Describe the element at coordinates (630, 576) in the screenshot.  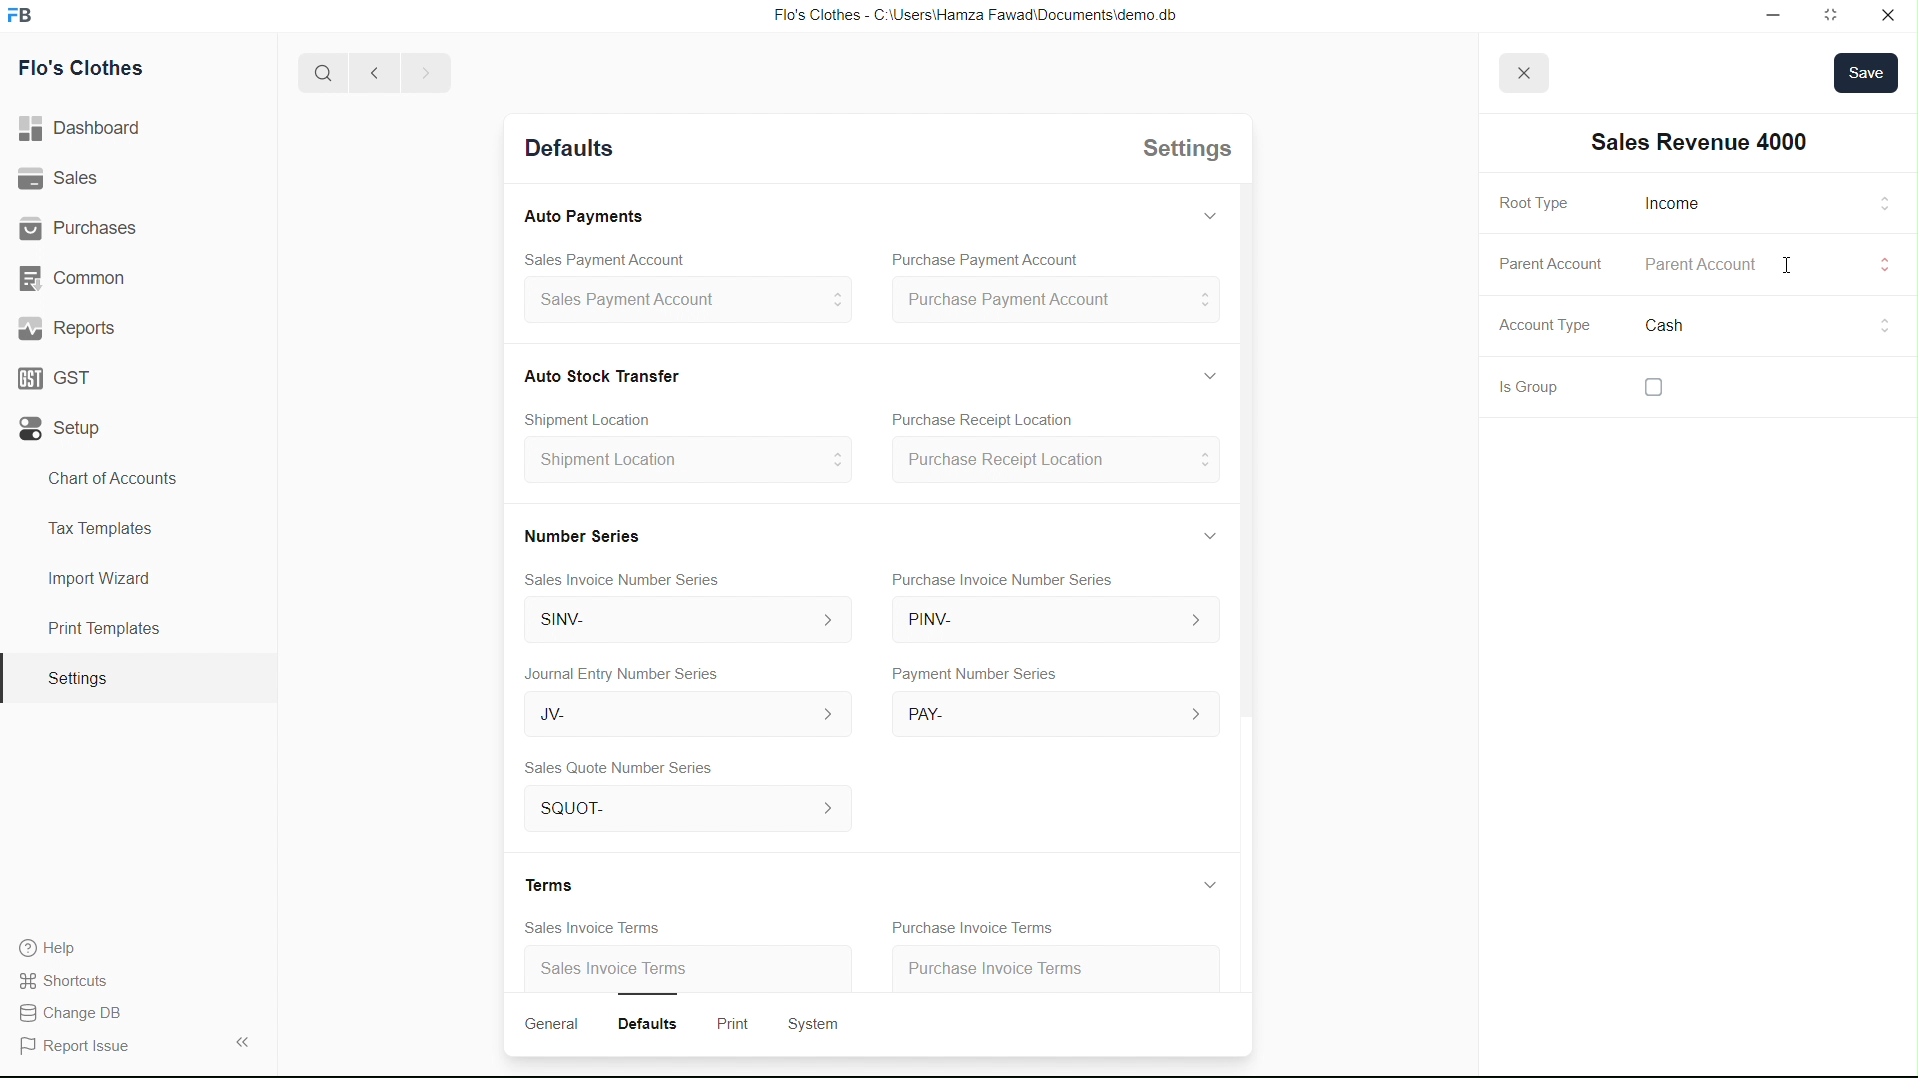
I see `Sales Invoice Number Series` at that location.